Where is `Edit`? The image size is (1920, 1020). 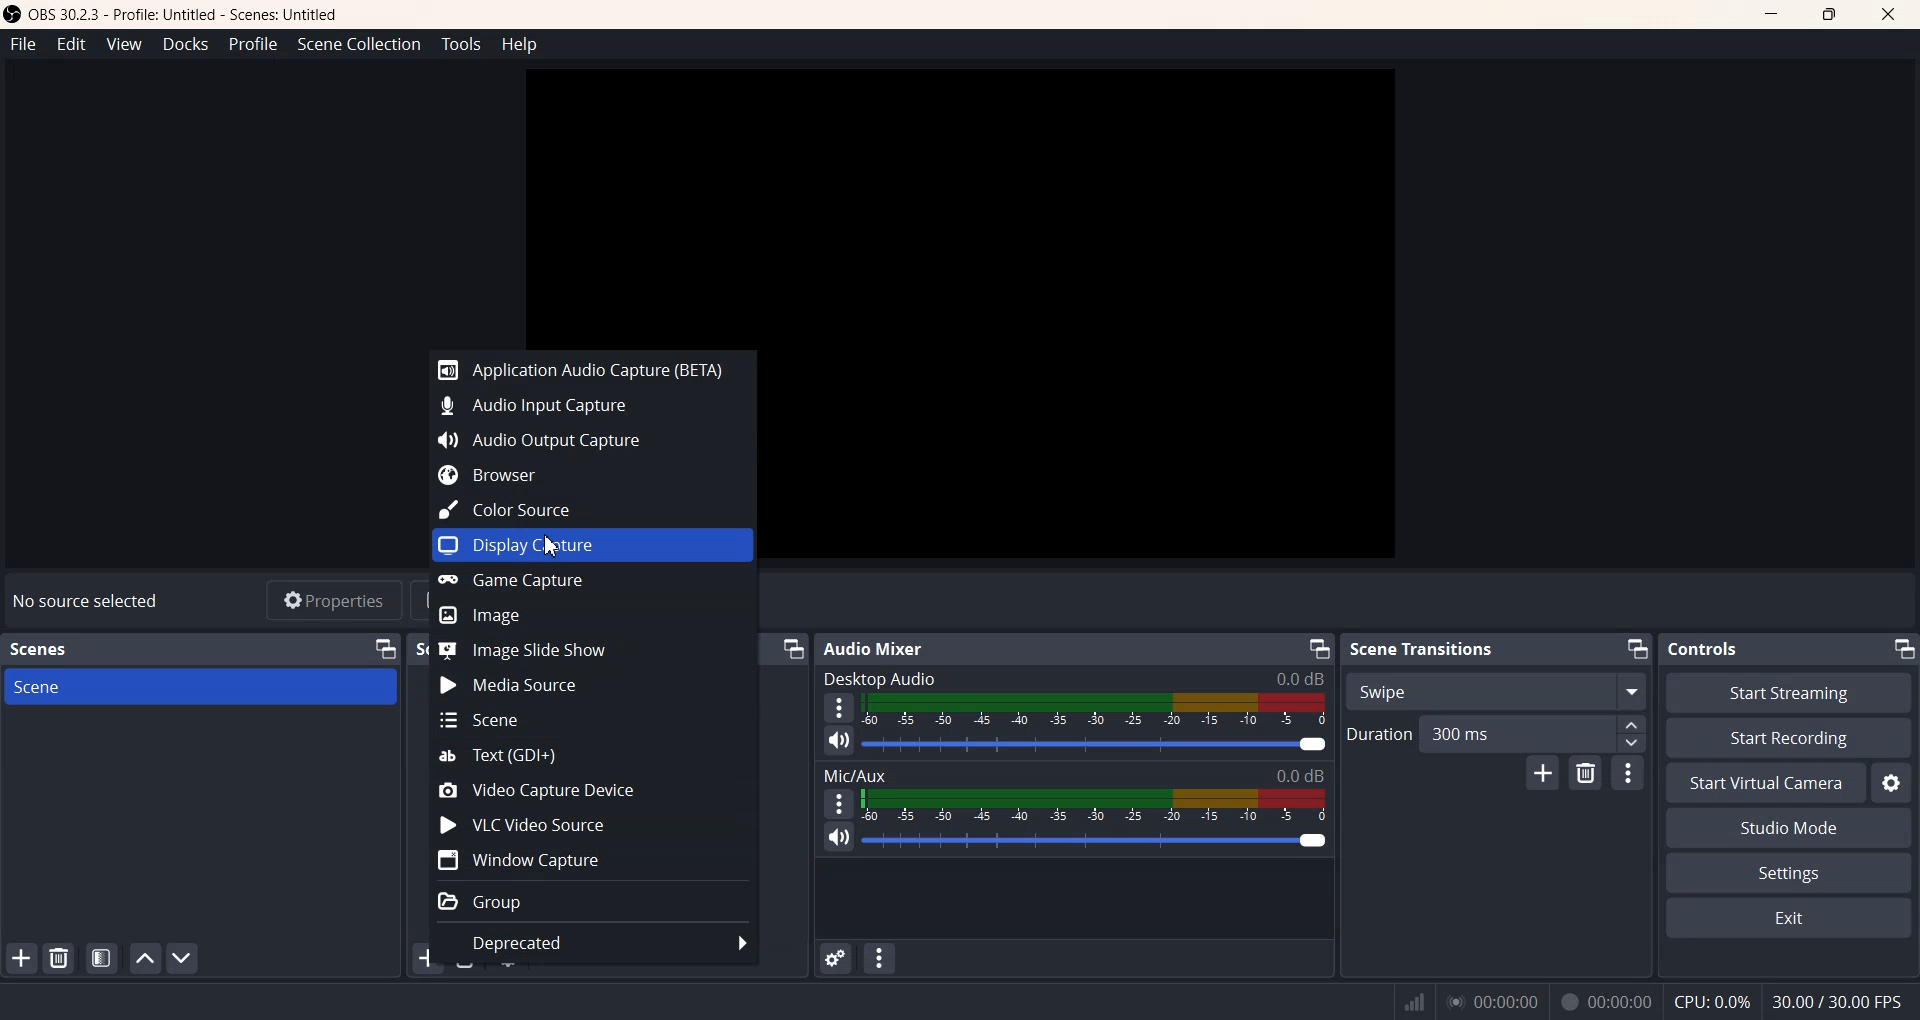 Edit is located at coordinates (71, 44).